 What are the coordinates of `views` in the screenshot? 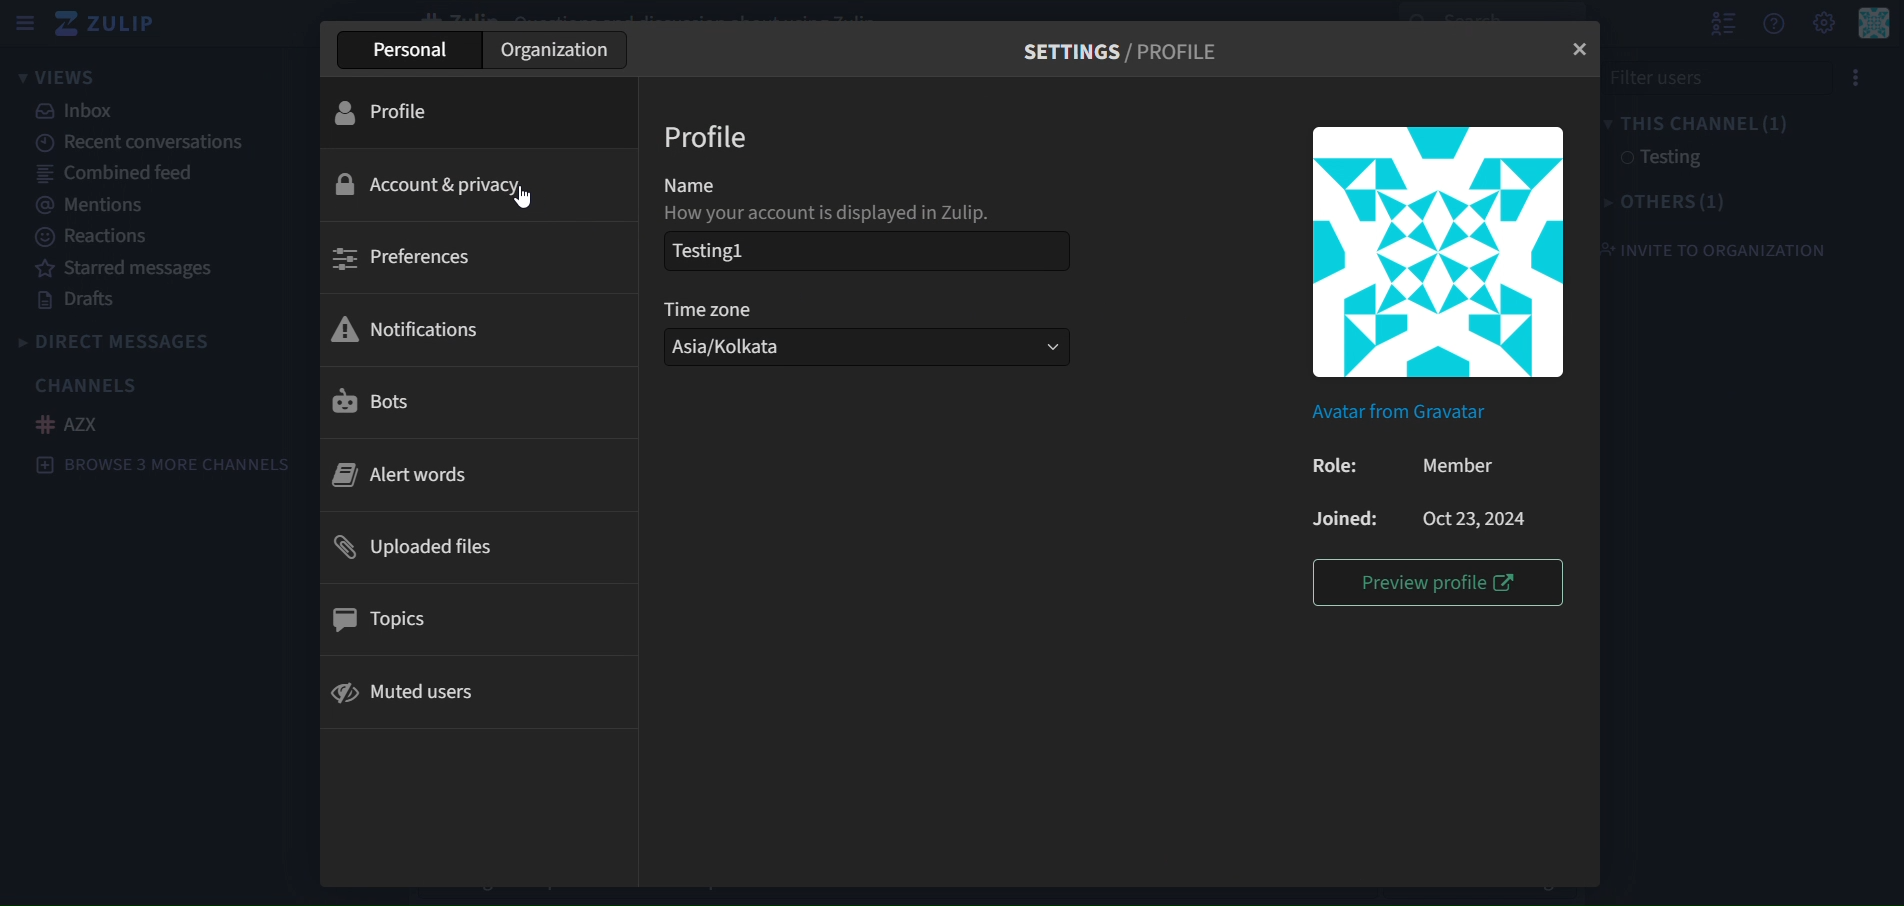 It's located at (60, 78).